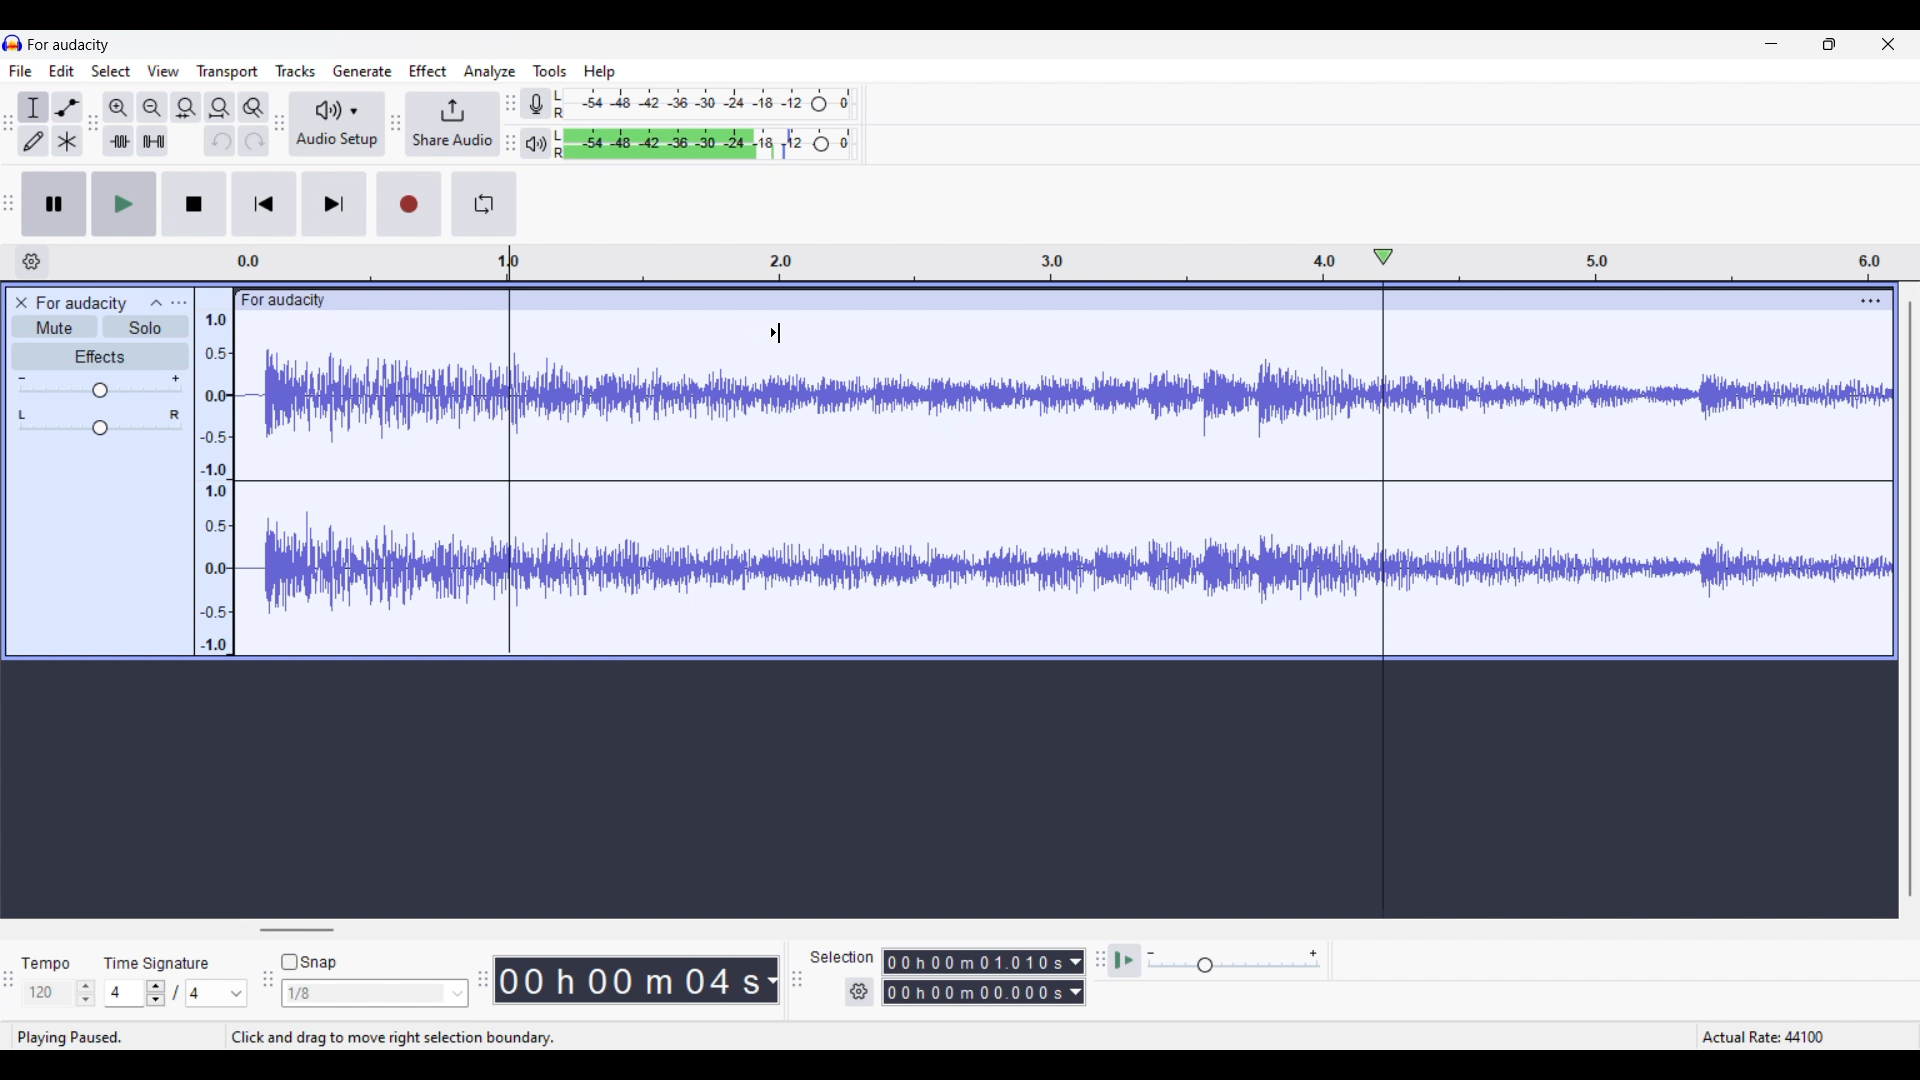 Image resolution: width=1920 pixels, height=1080 pixels. Describe the element at coordinates (119, 141) in the screenshot. I see `Trim audio outside selection` at that location.